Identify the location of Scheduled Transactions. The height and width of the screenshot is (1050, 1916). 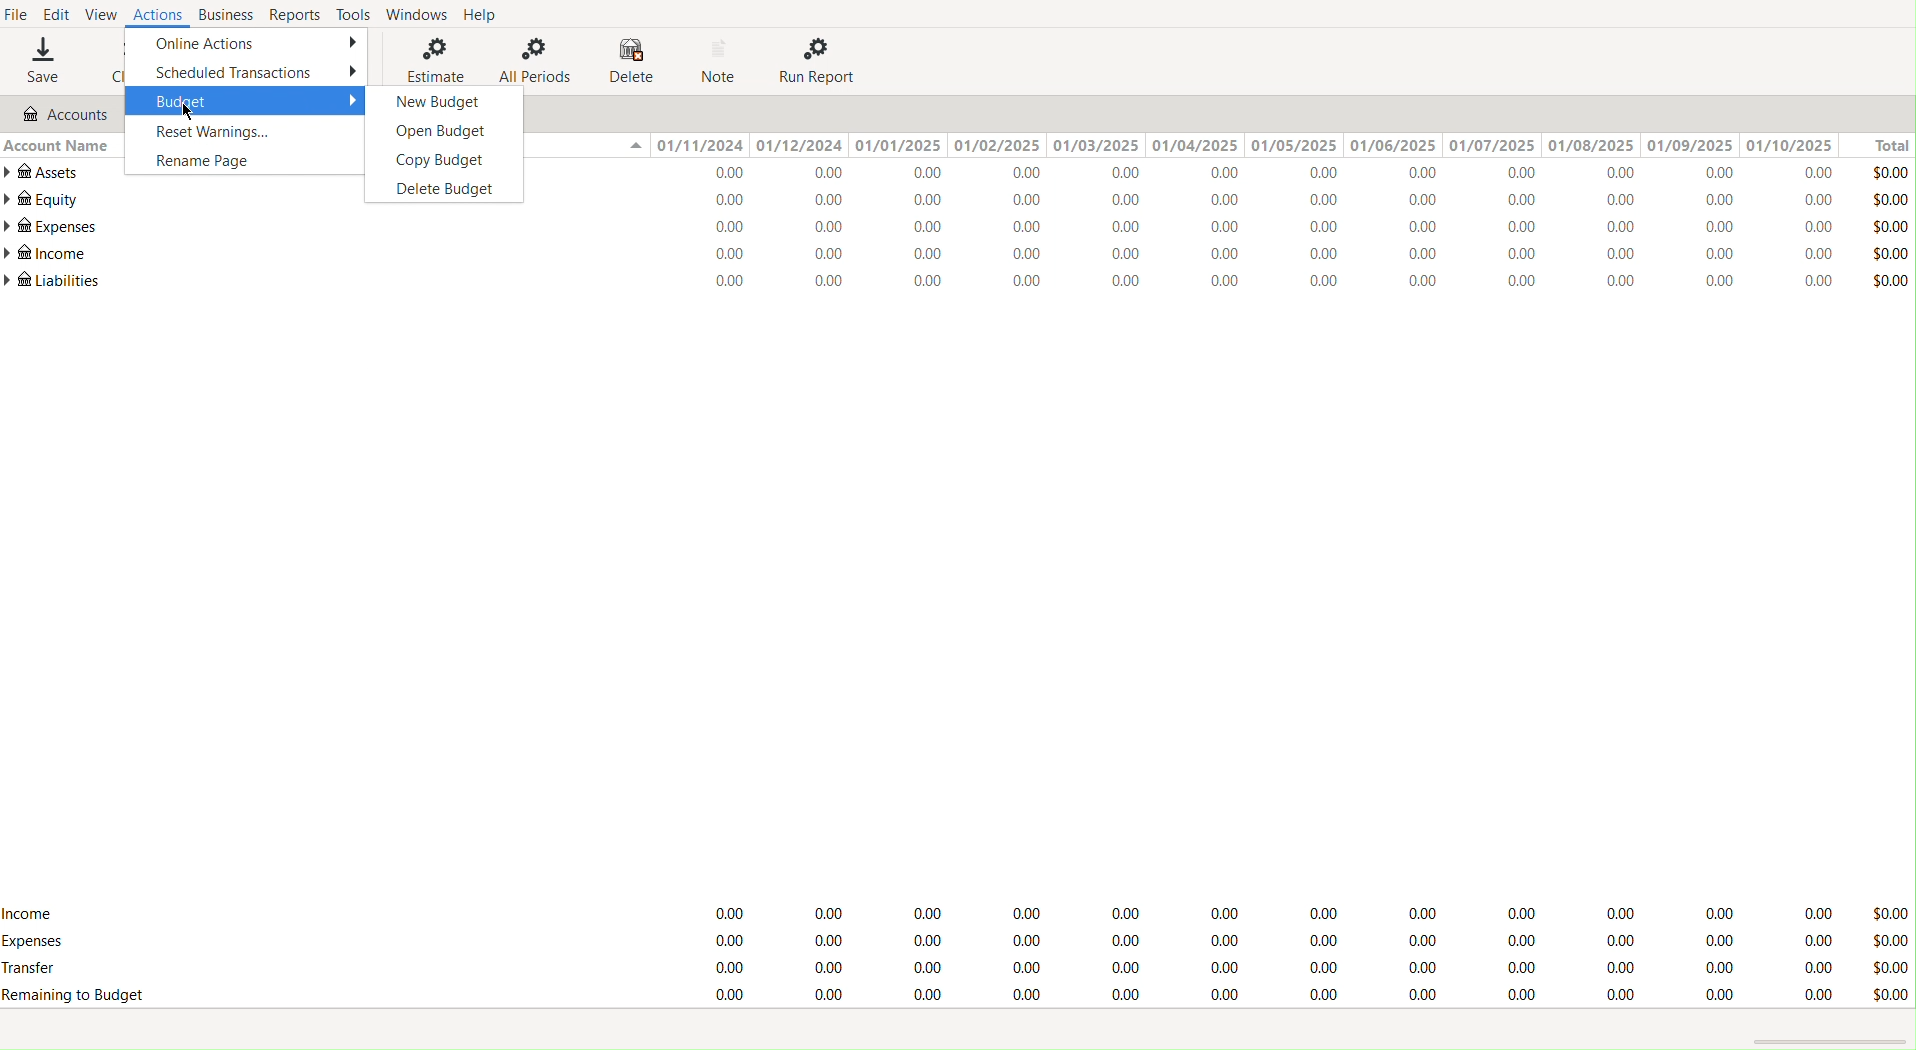
(248, 72).